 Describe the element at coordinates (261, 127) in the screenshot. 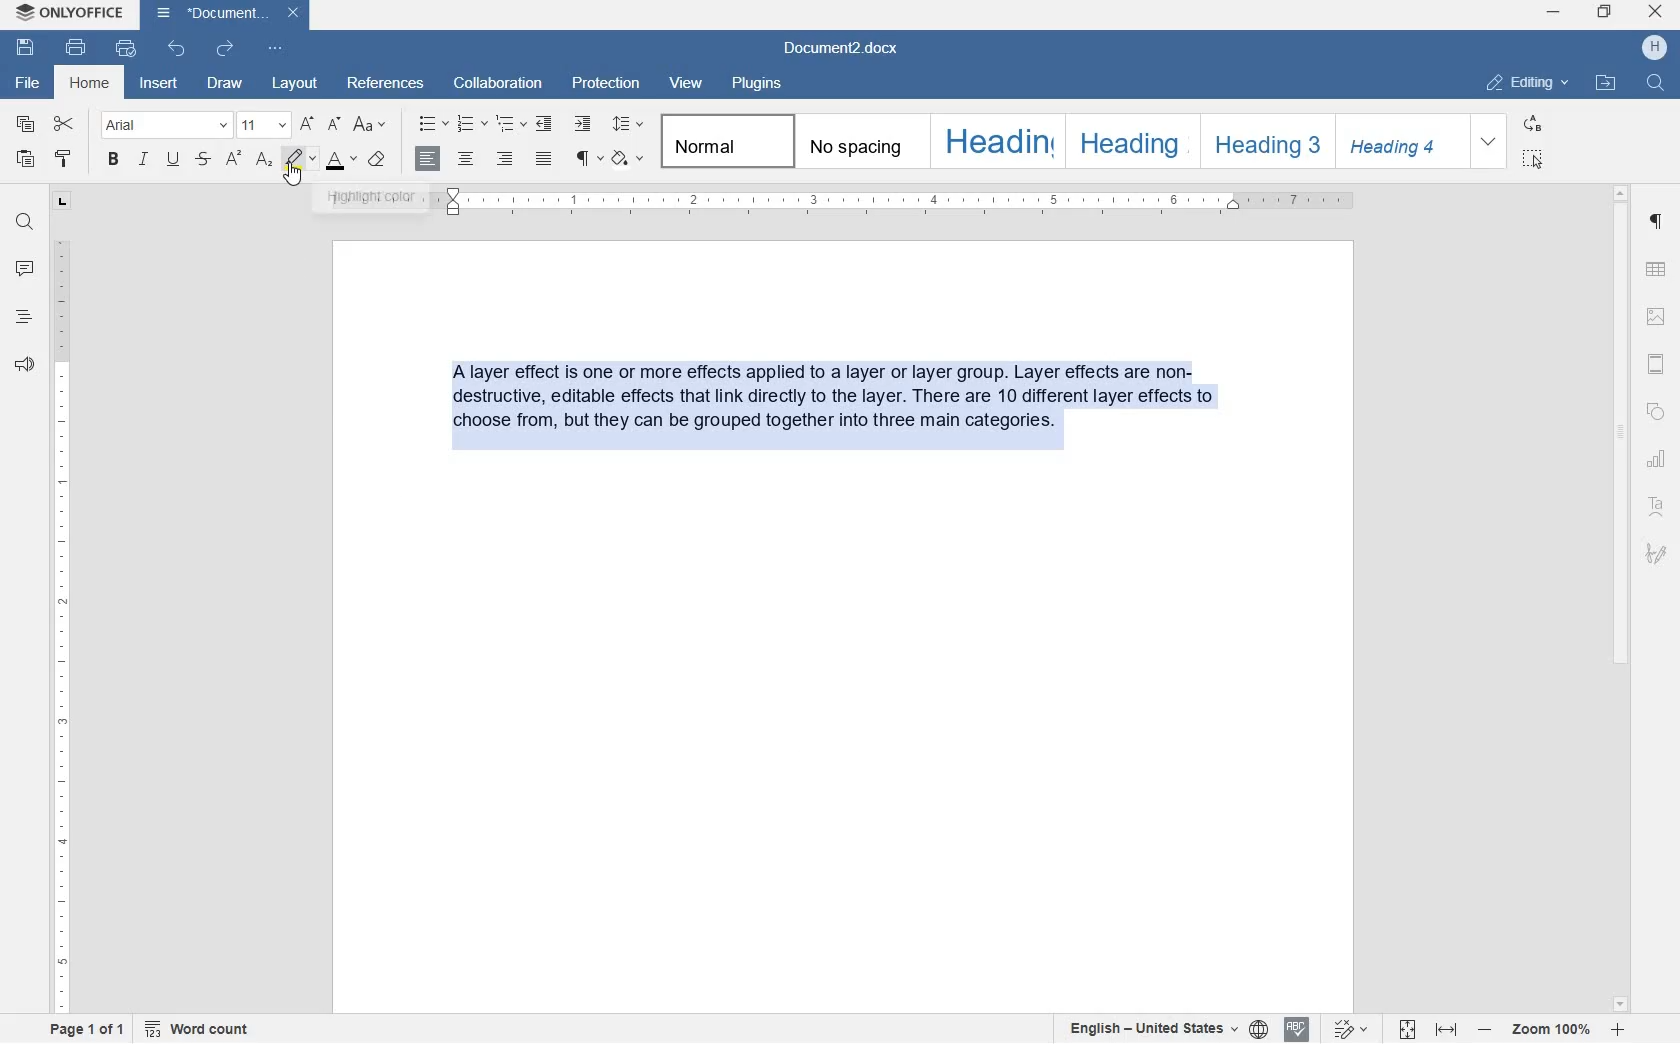

I see `FONT SIZE` at that location.